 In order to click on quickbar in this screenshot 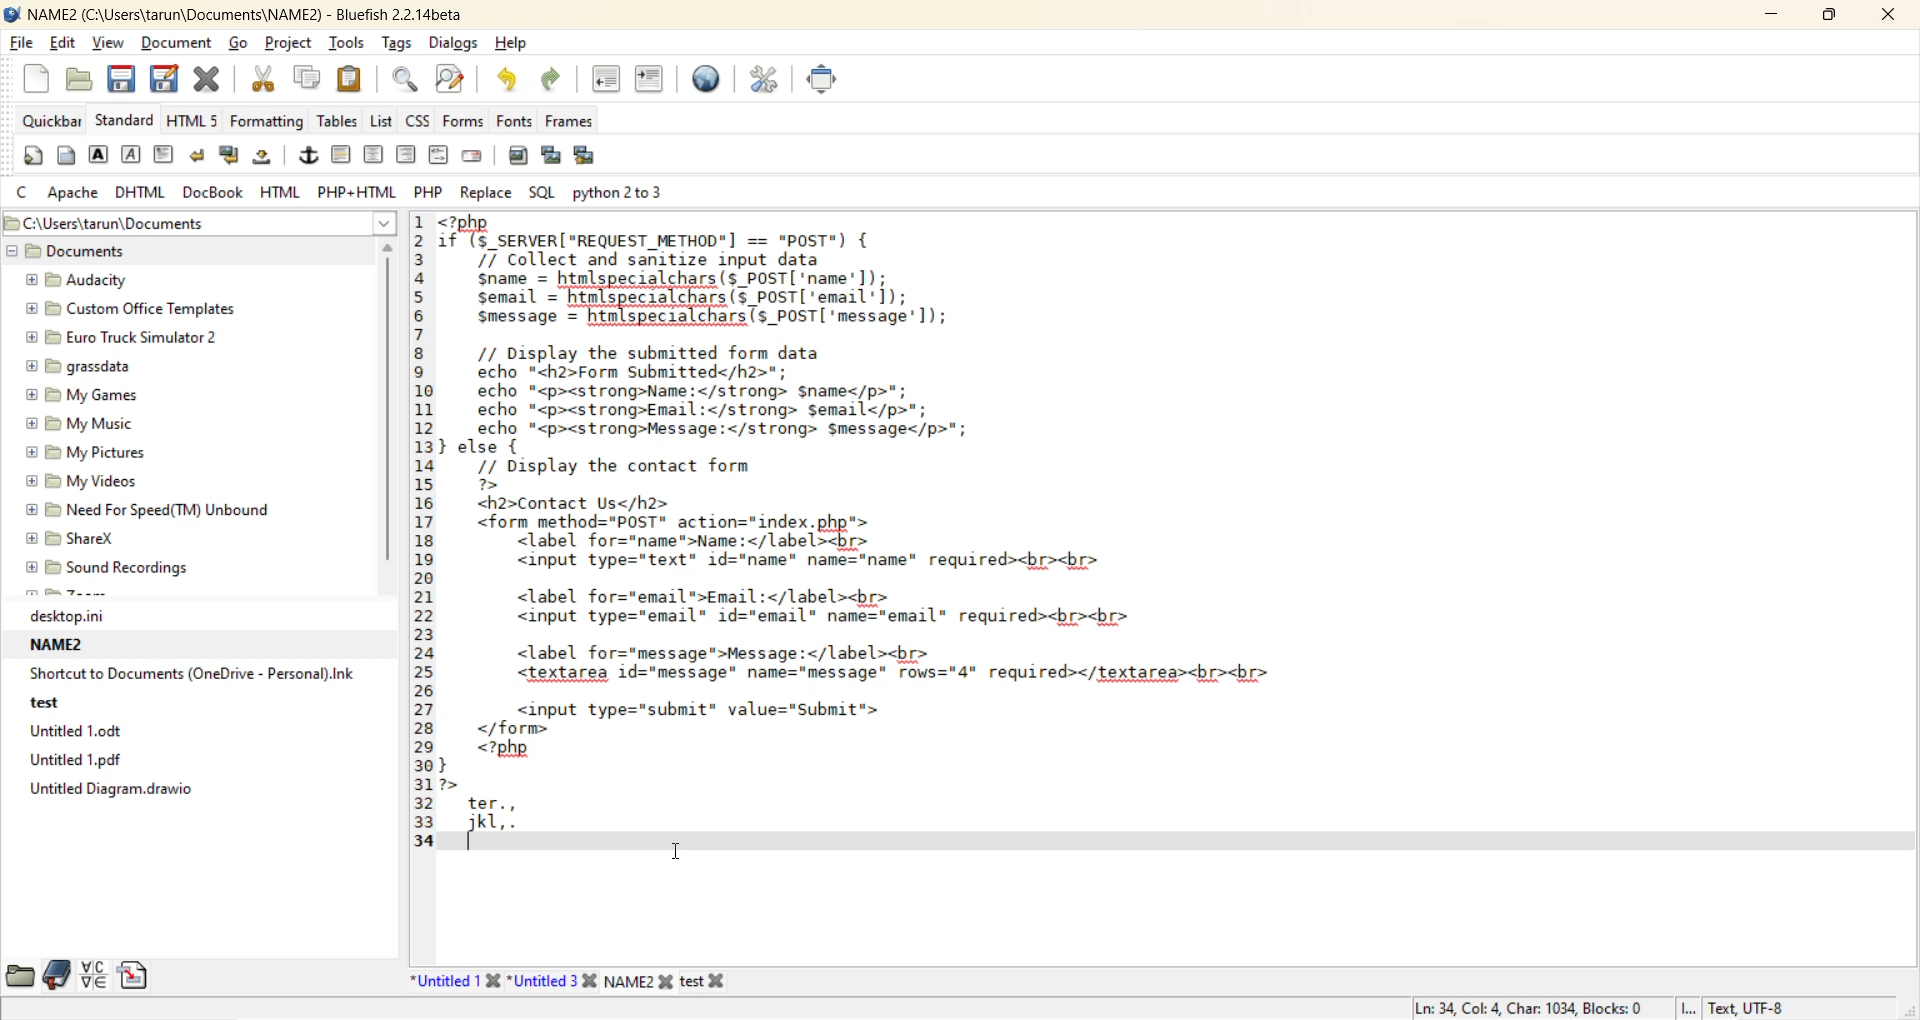, I will do `click(53, 121)`.